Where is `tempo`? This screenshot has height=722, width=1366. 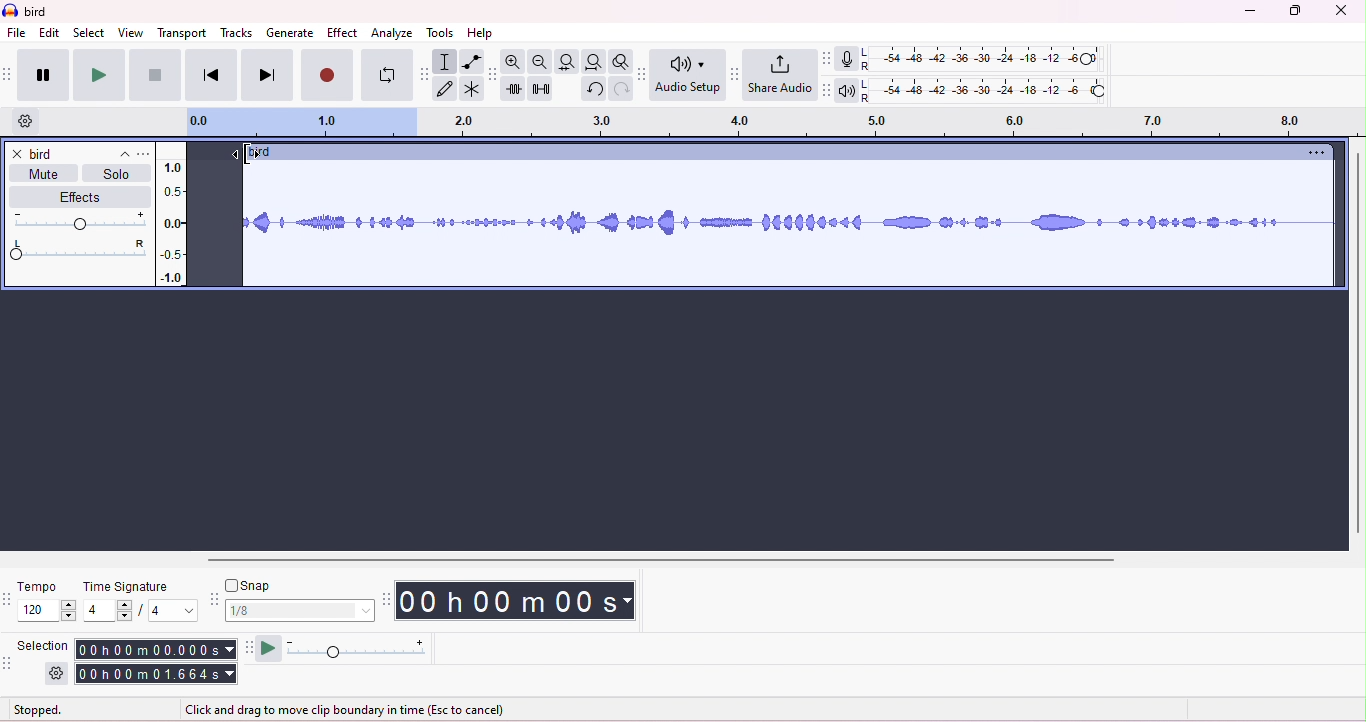 tempo is located at coordinates (39, 585).